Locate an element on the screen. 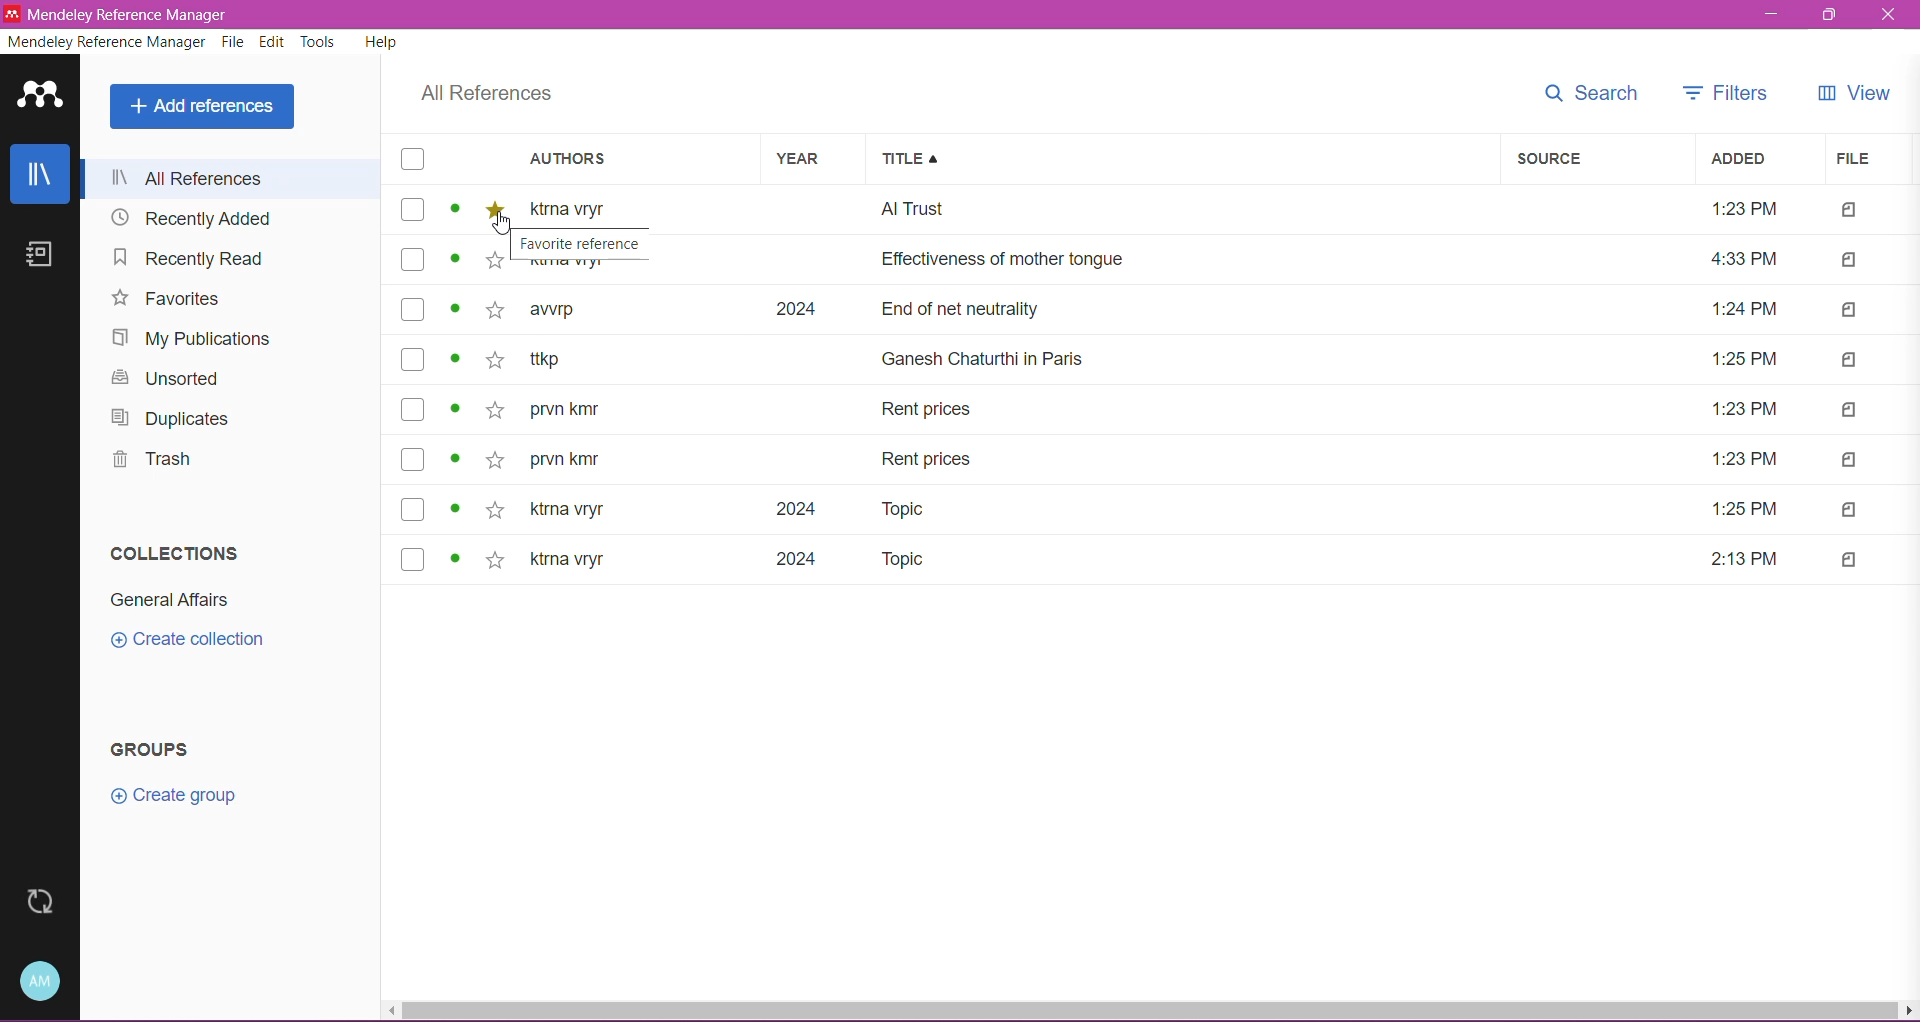 This screenshot has width=1920, height=1022. All References is located at coordinates (230, 177).